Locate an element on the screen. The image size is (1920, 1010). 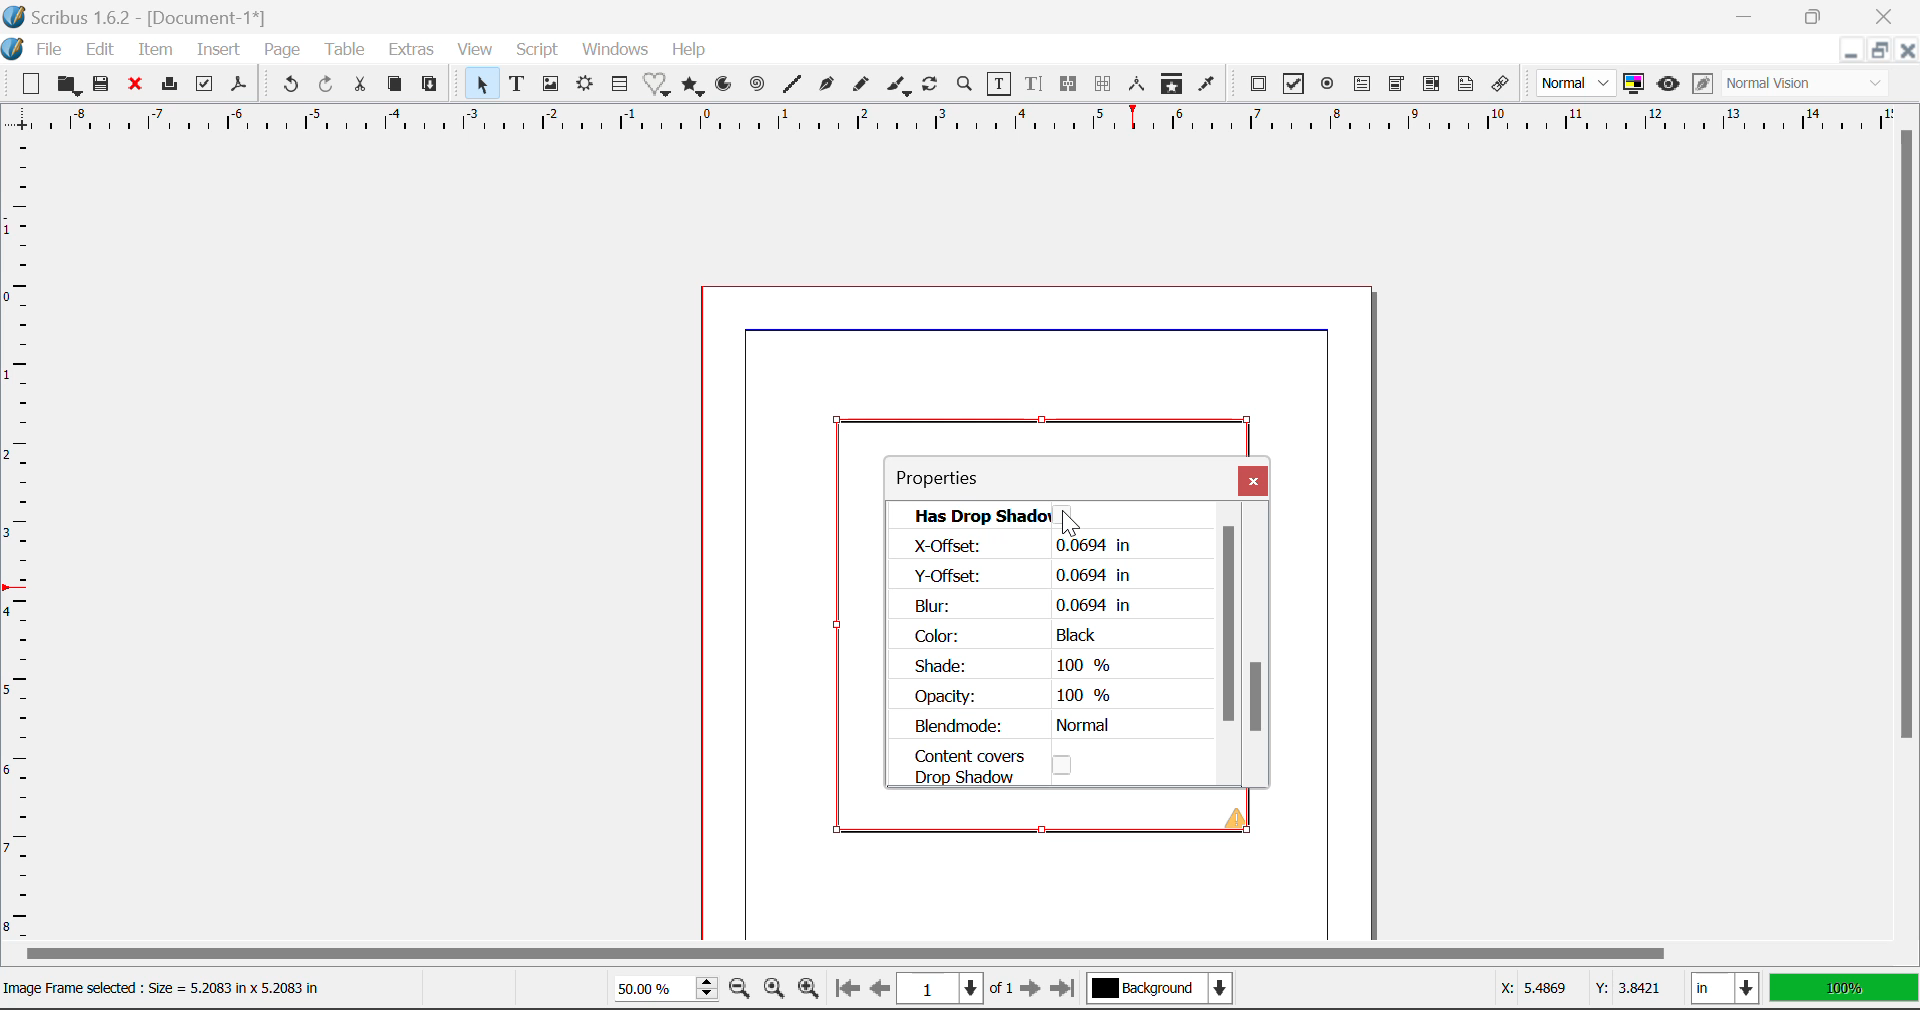
Edit is located at coordinates (100, 52).